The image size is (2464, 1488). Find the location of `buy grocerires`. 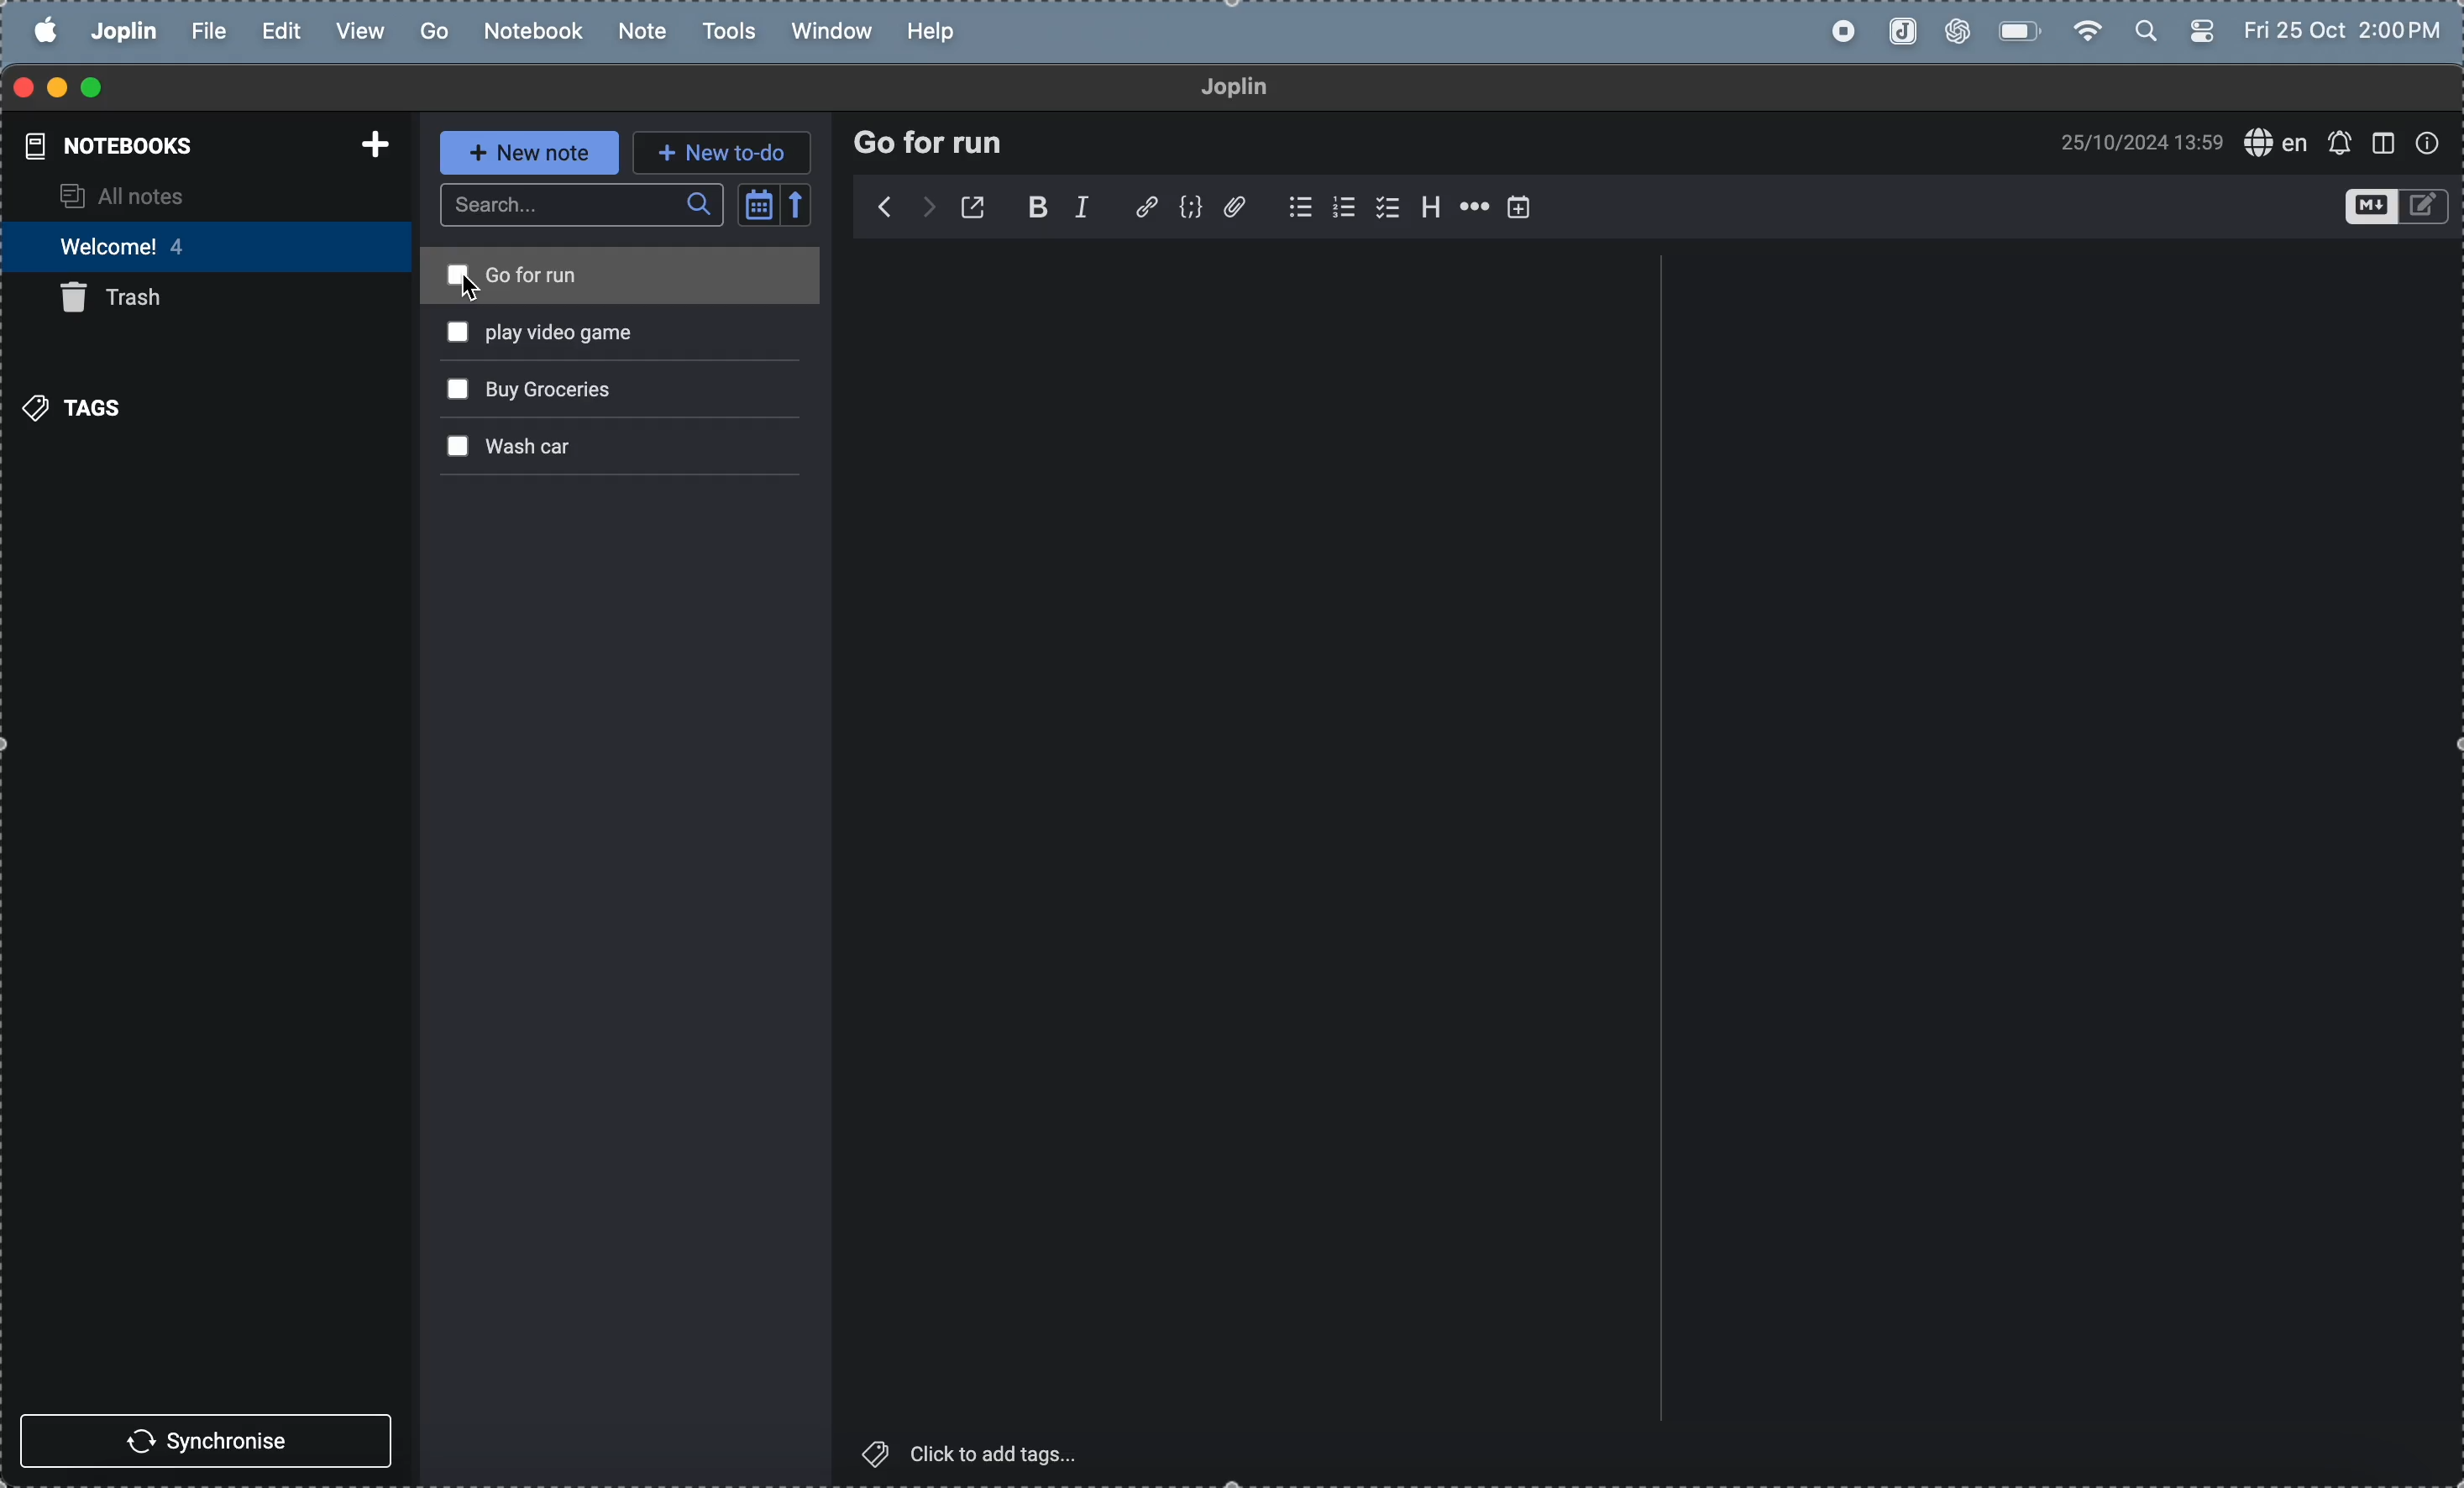

buy grocerires is located at coordinates (609, 385).